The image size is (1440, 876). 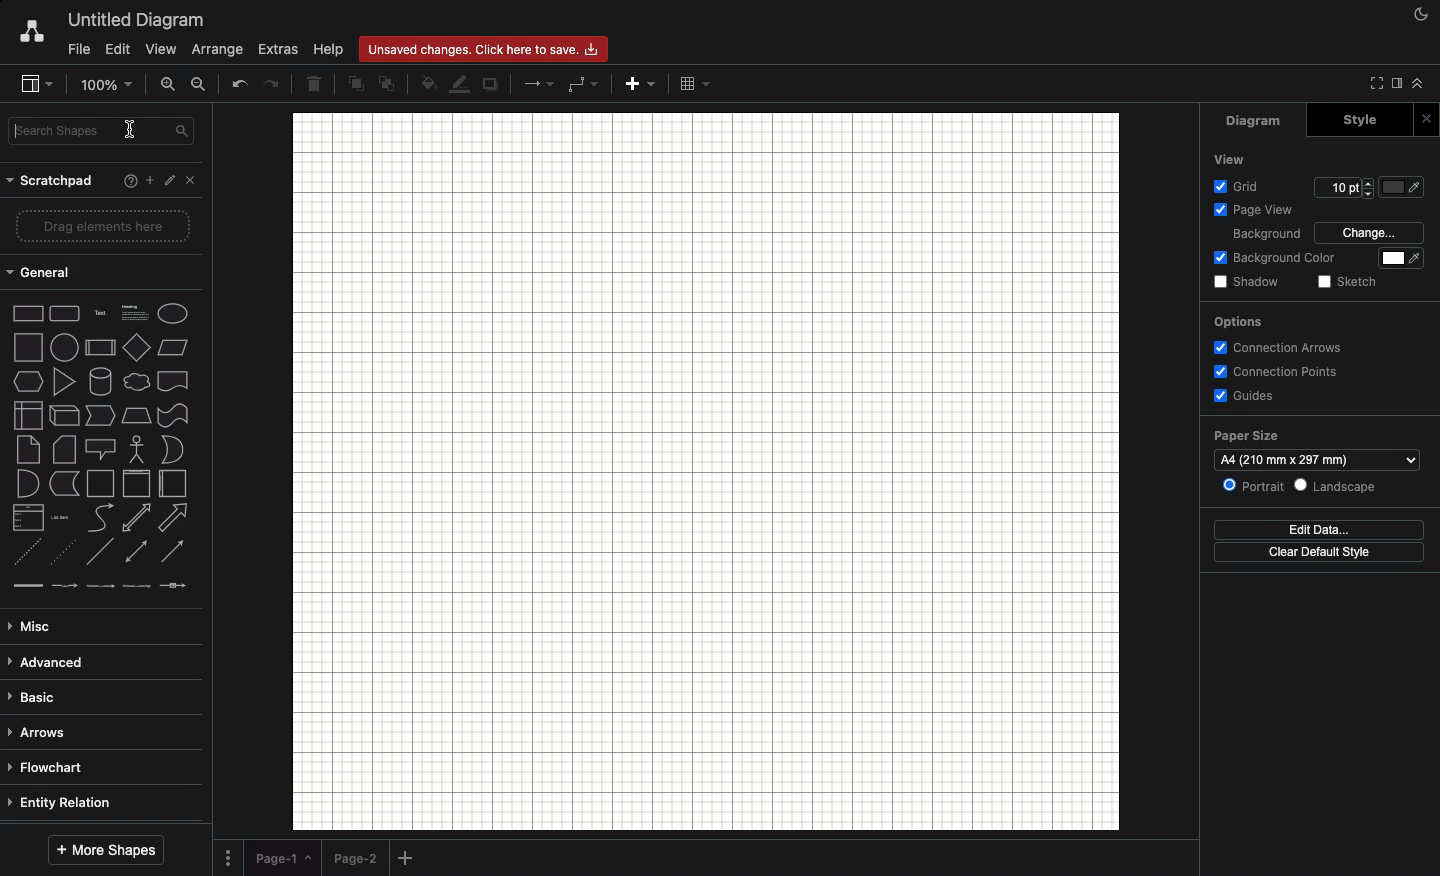 I want to click on View, so click(x=1228, y=159).